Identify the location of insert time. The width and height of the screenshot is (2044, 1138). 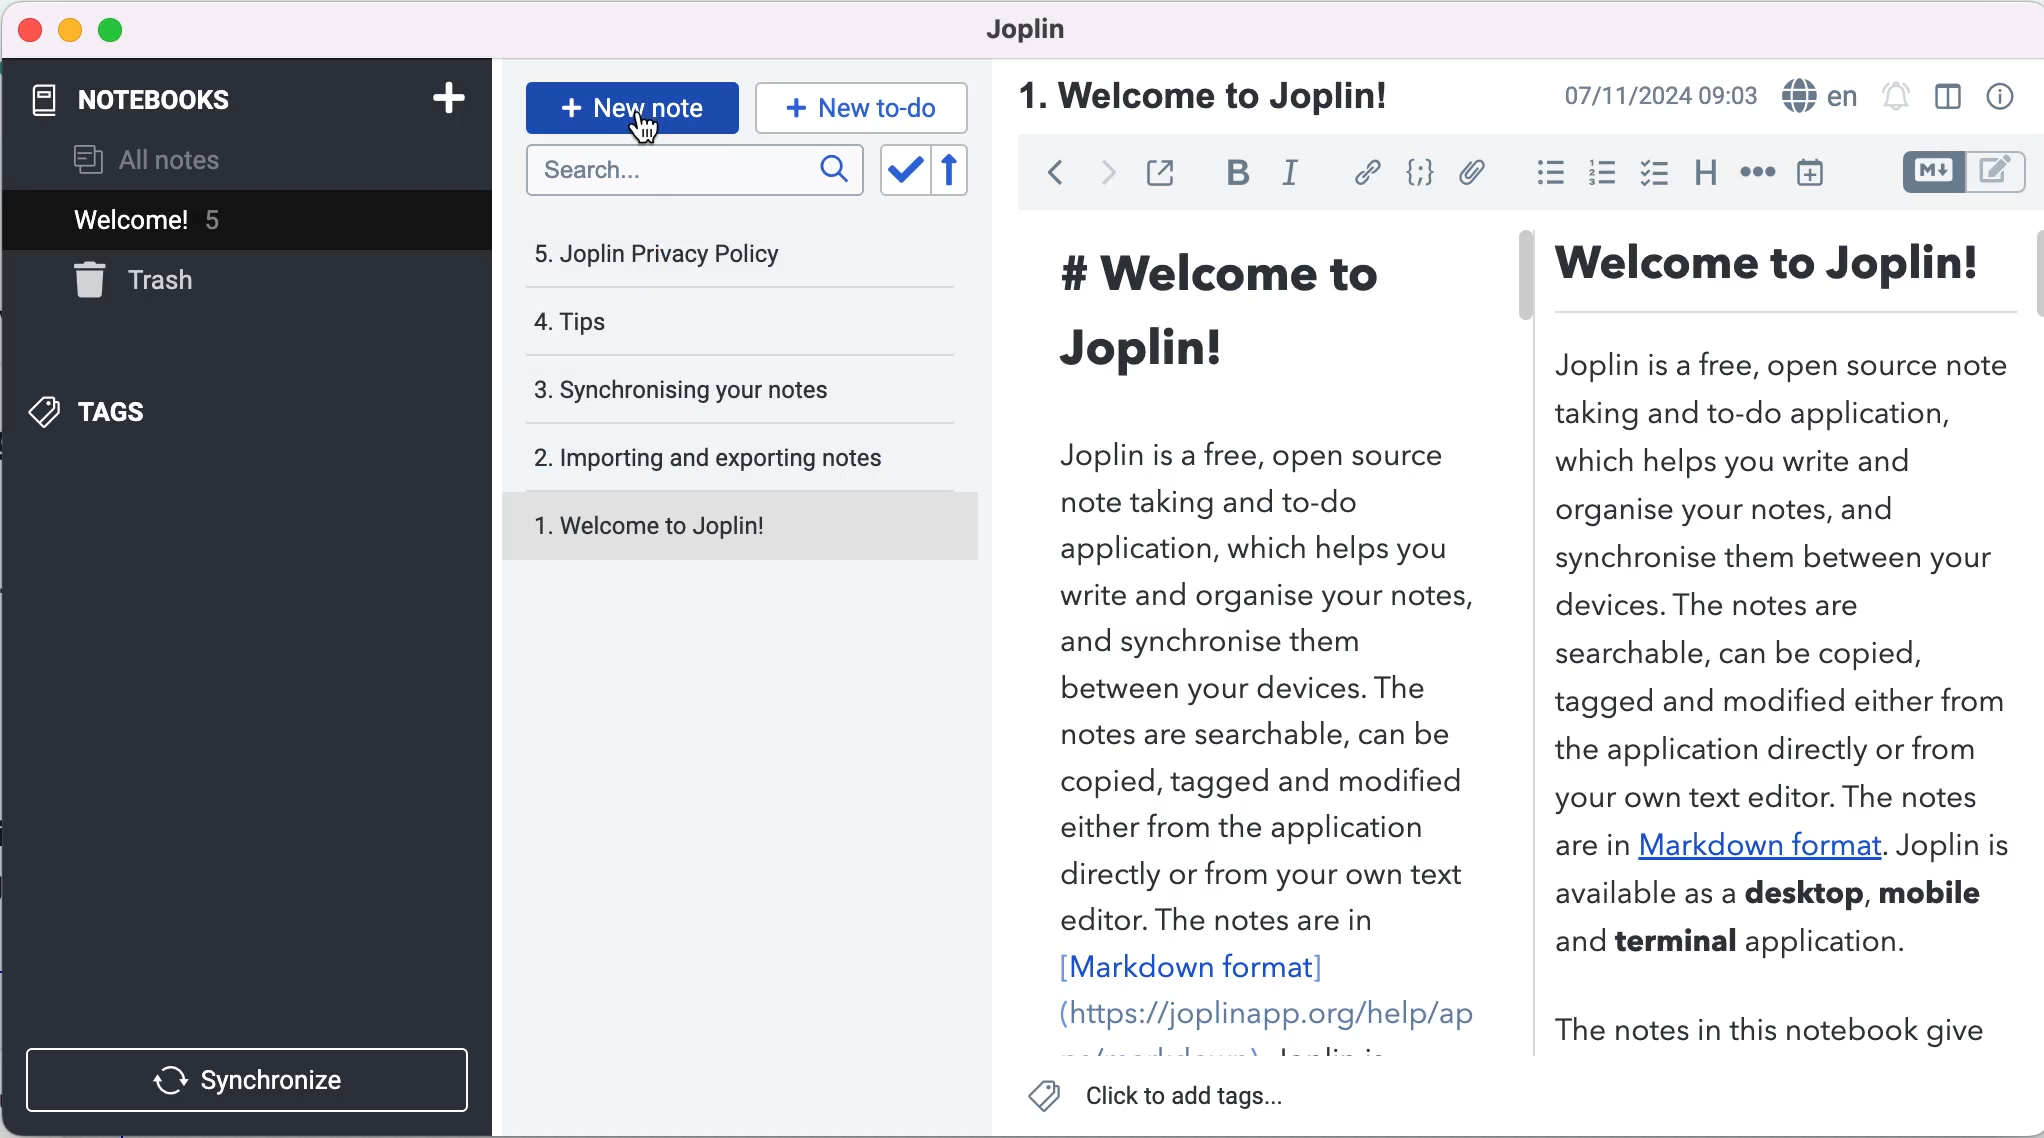
(1817, 176).